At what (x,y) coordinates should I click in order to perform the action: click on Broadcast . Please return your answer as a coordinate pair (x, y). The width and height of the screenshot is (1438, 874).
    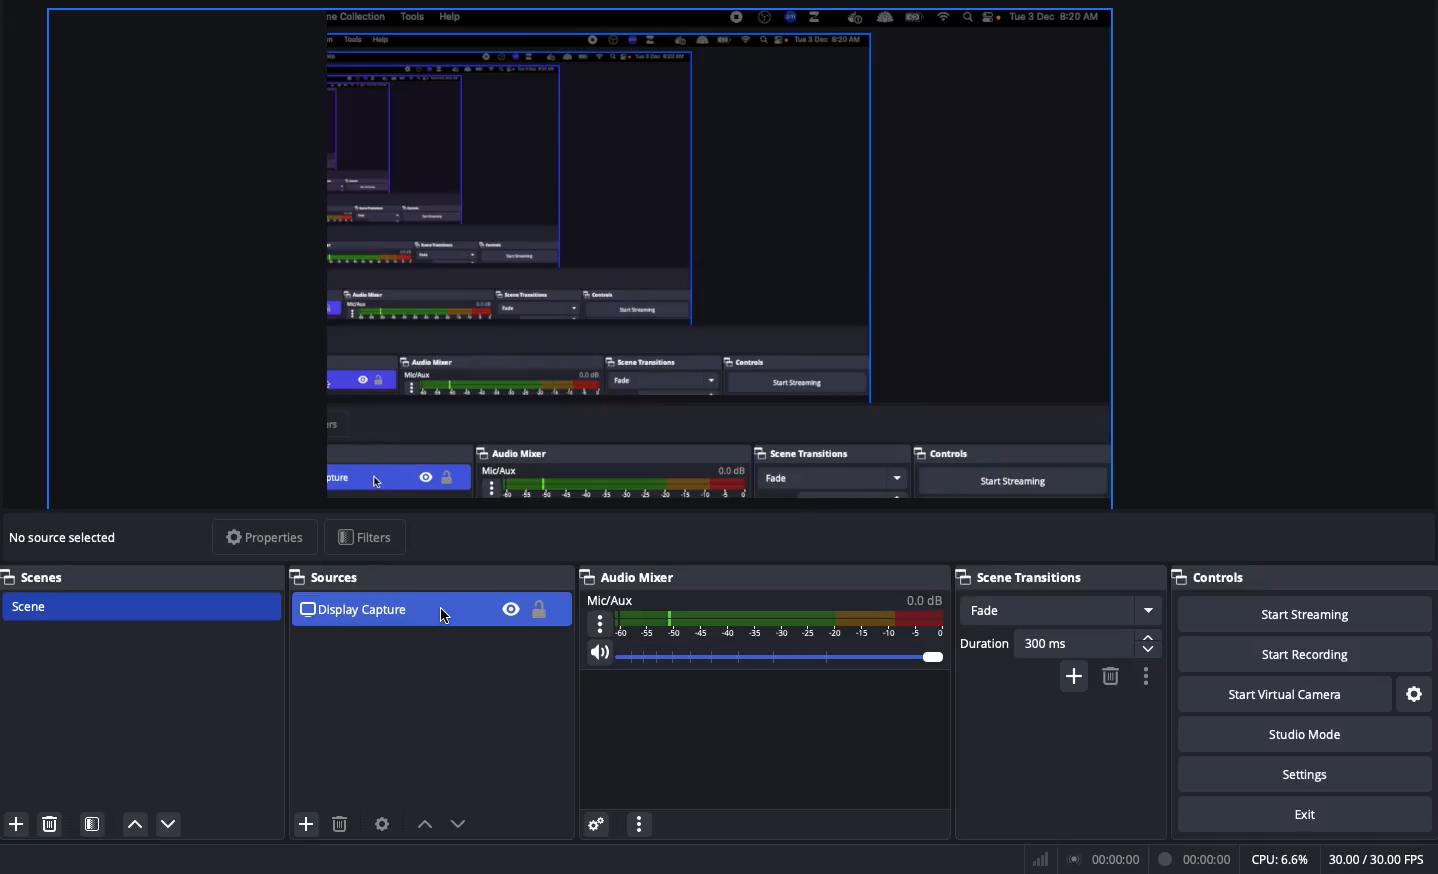
    Looking at the image, I should click on (1104, 859).